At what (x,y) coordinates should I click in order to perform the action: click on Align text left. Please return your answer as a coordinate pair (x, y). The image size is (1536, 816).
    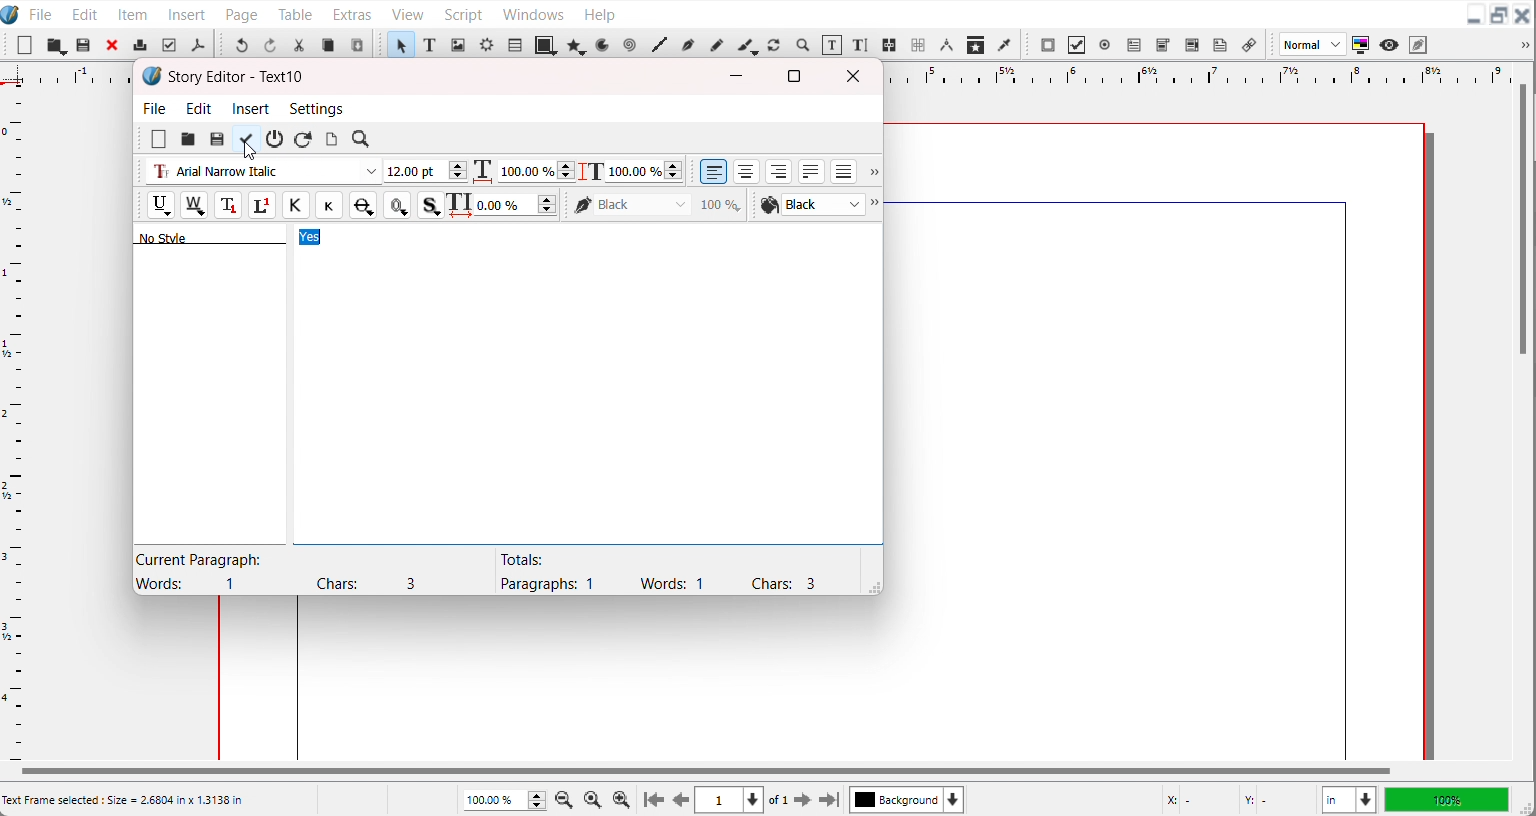
    Looking at the image, I should click on (714, 171).